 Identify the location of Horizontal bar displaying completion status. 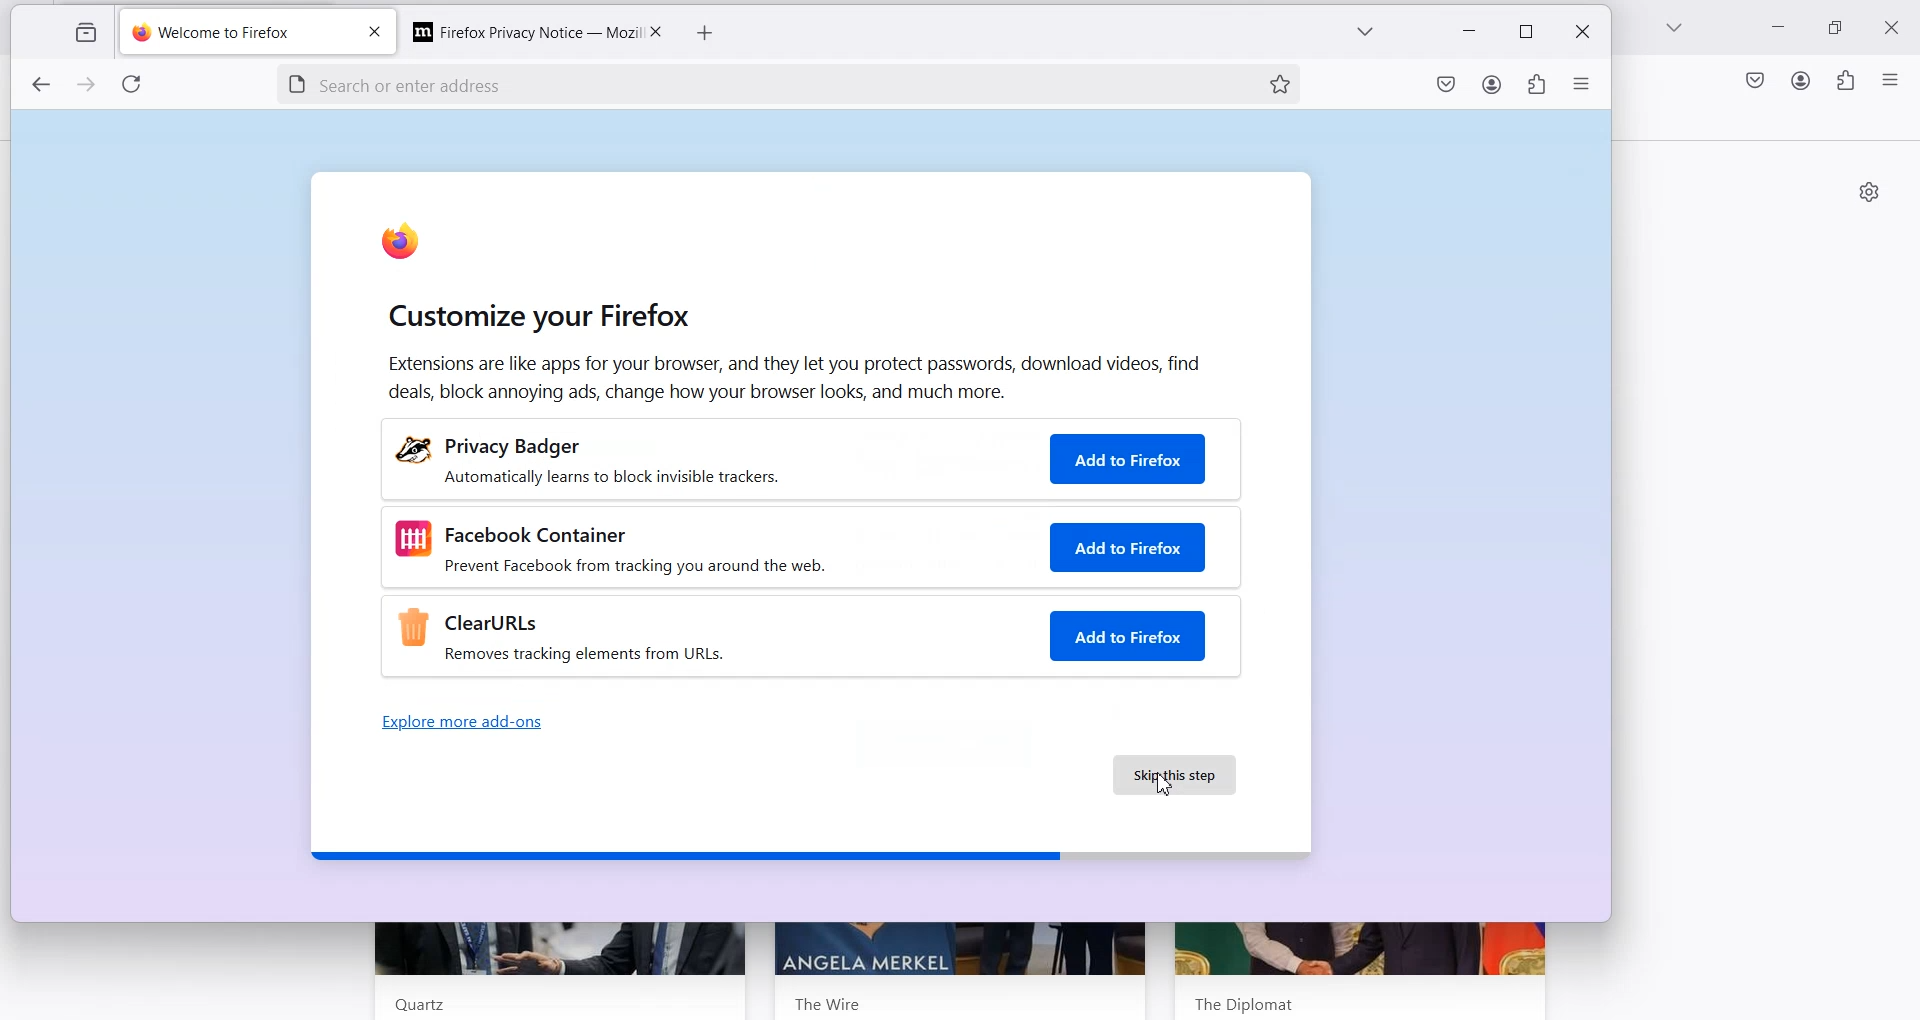
(808, 854).